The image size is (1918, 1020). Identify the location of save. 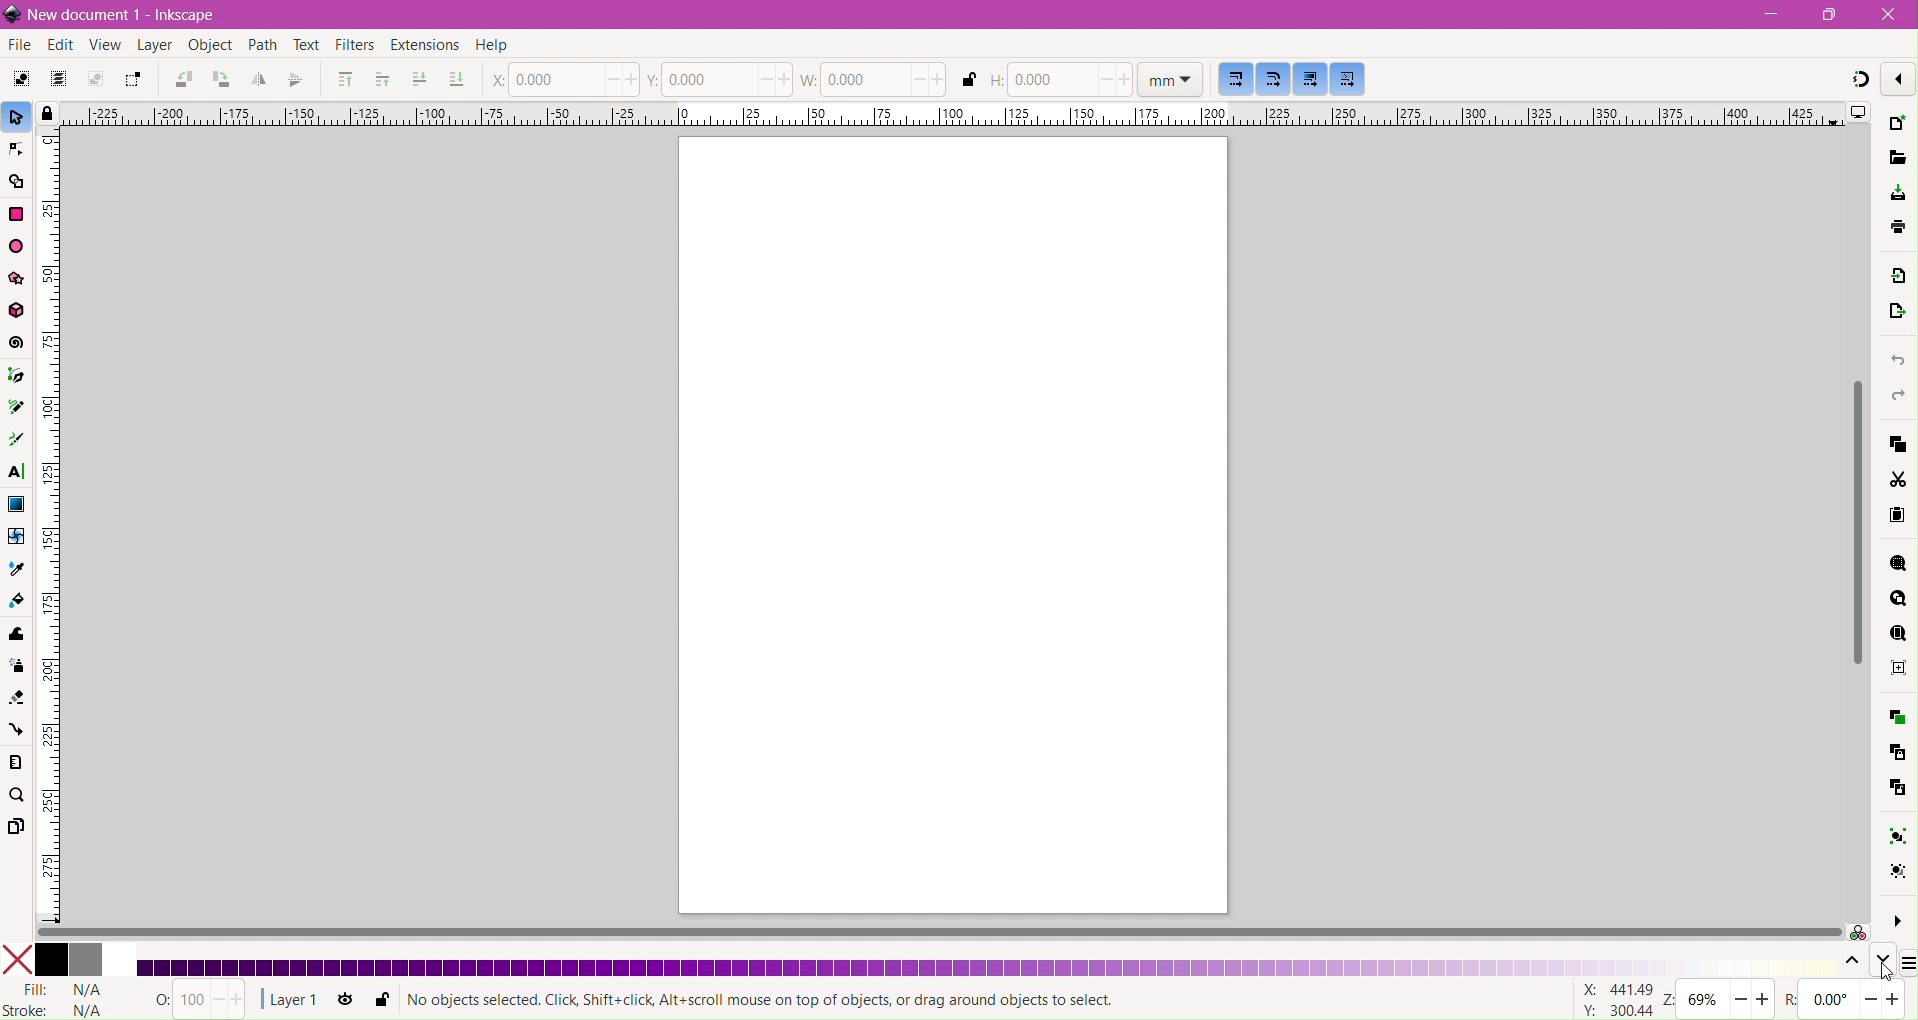
(1897, 227).